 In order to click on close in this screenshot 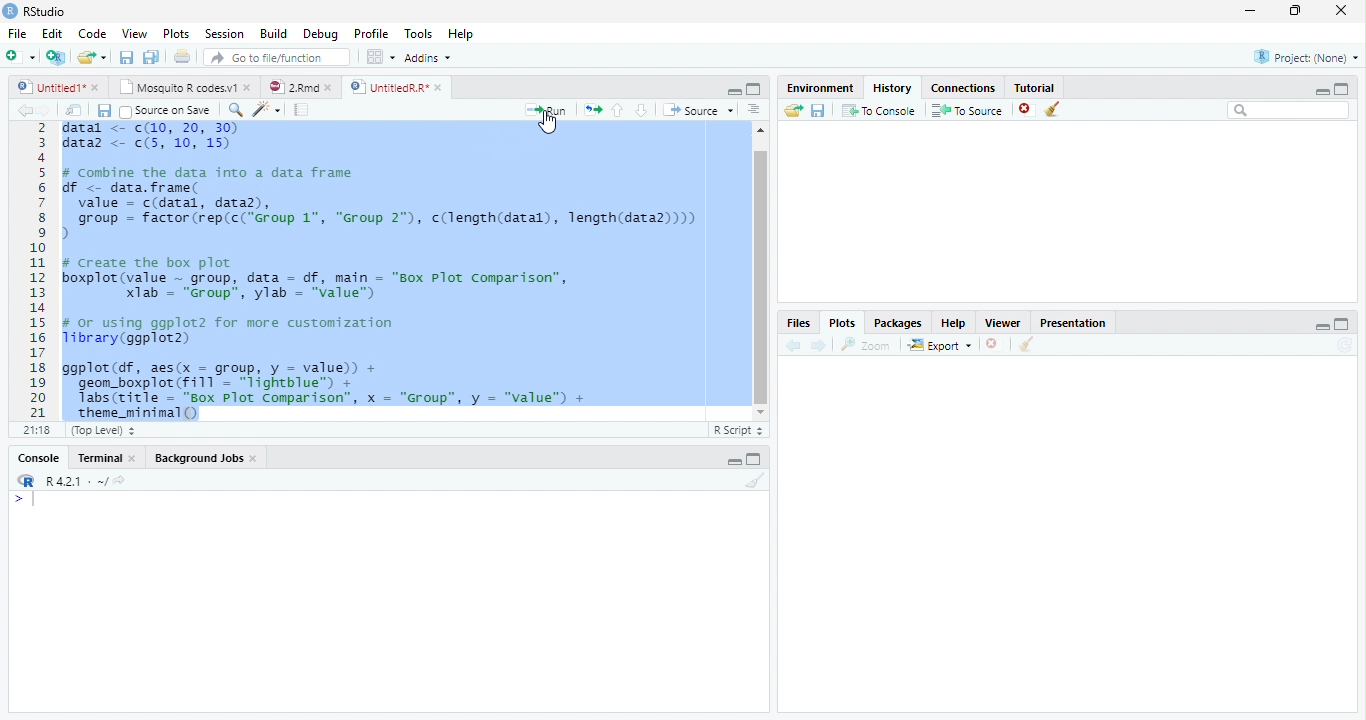, I will do `click(95, 87)`.